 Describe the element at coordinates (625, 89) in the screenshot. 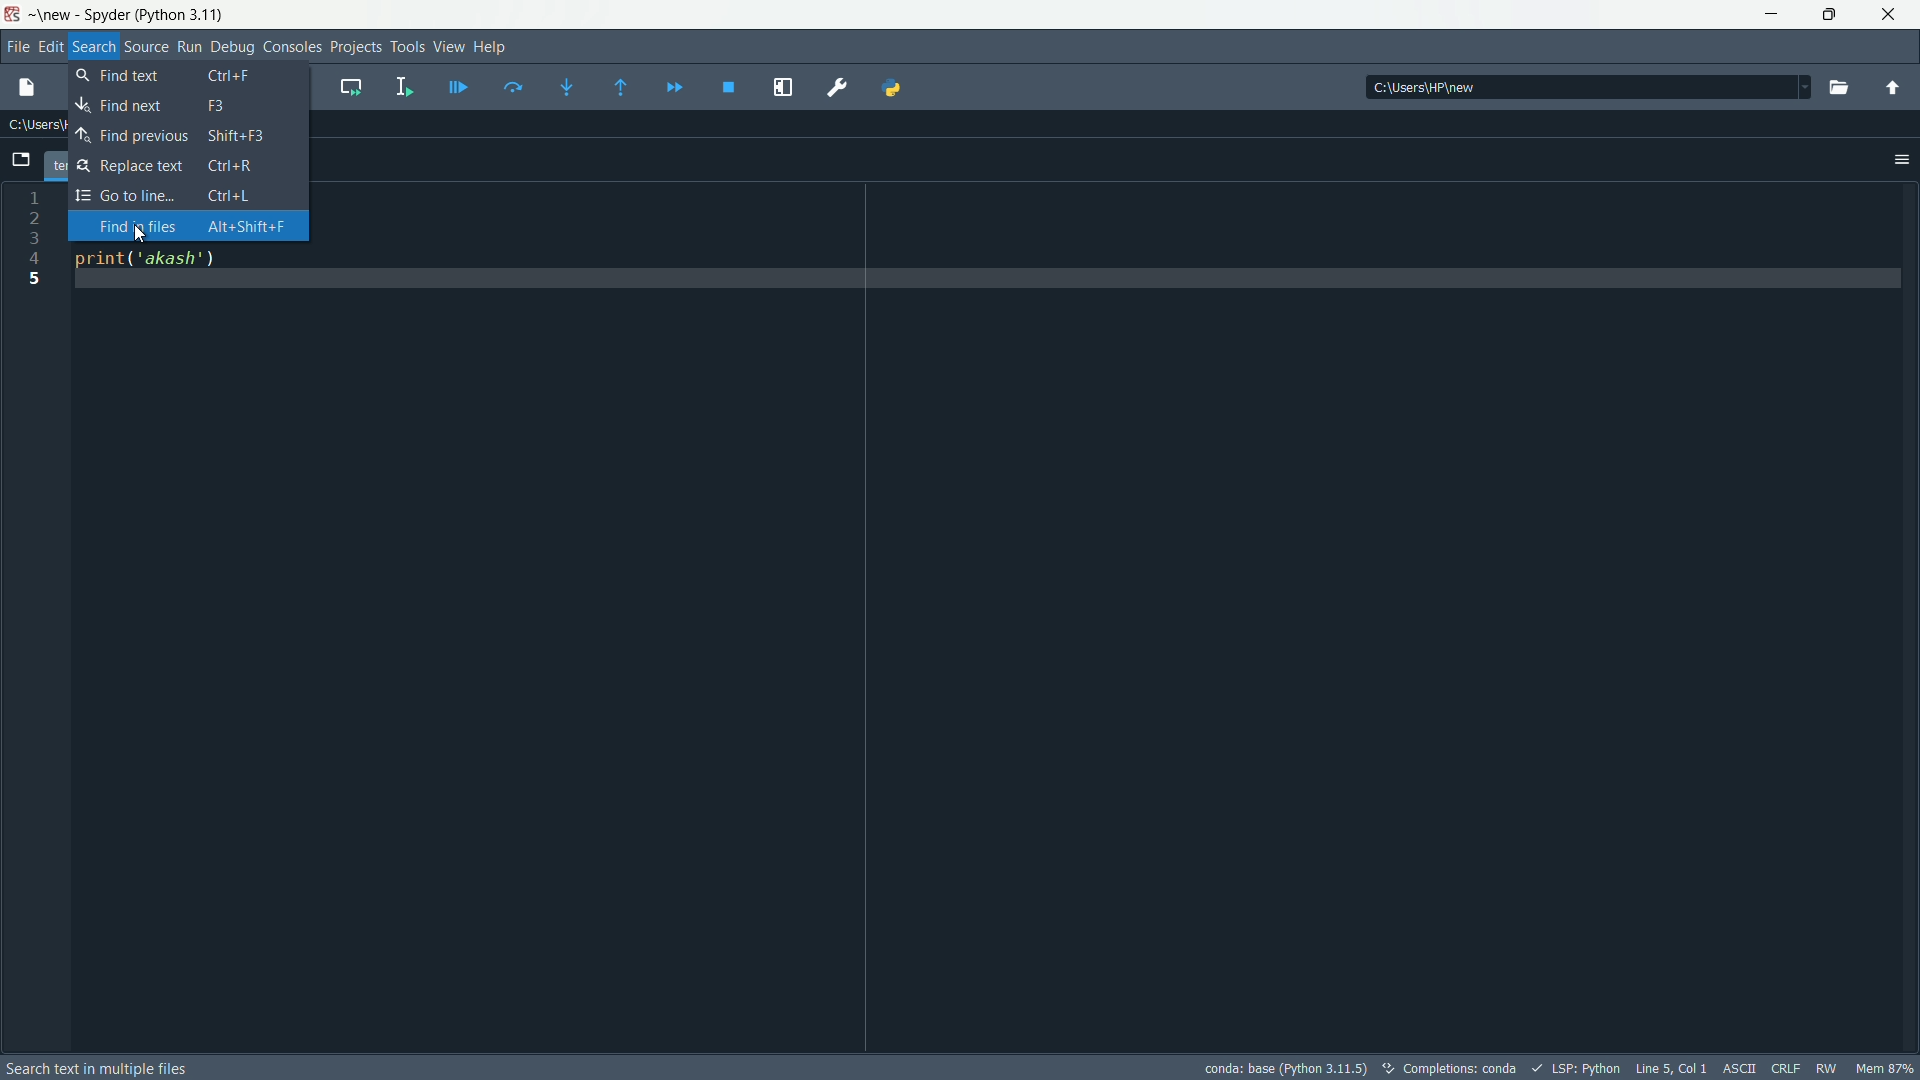

I see `run until current function` at that location.